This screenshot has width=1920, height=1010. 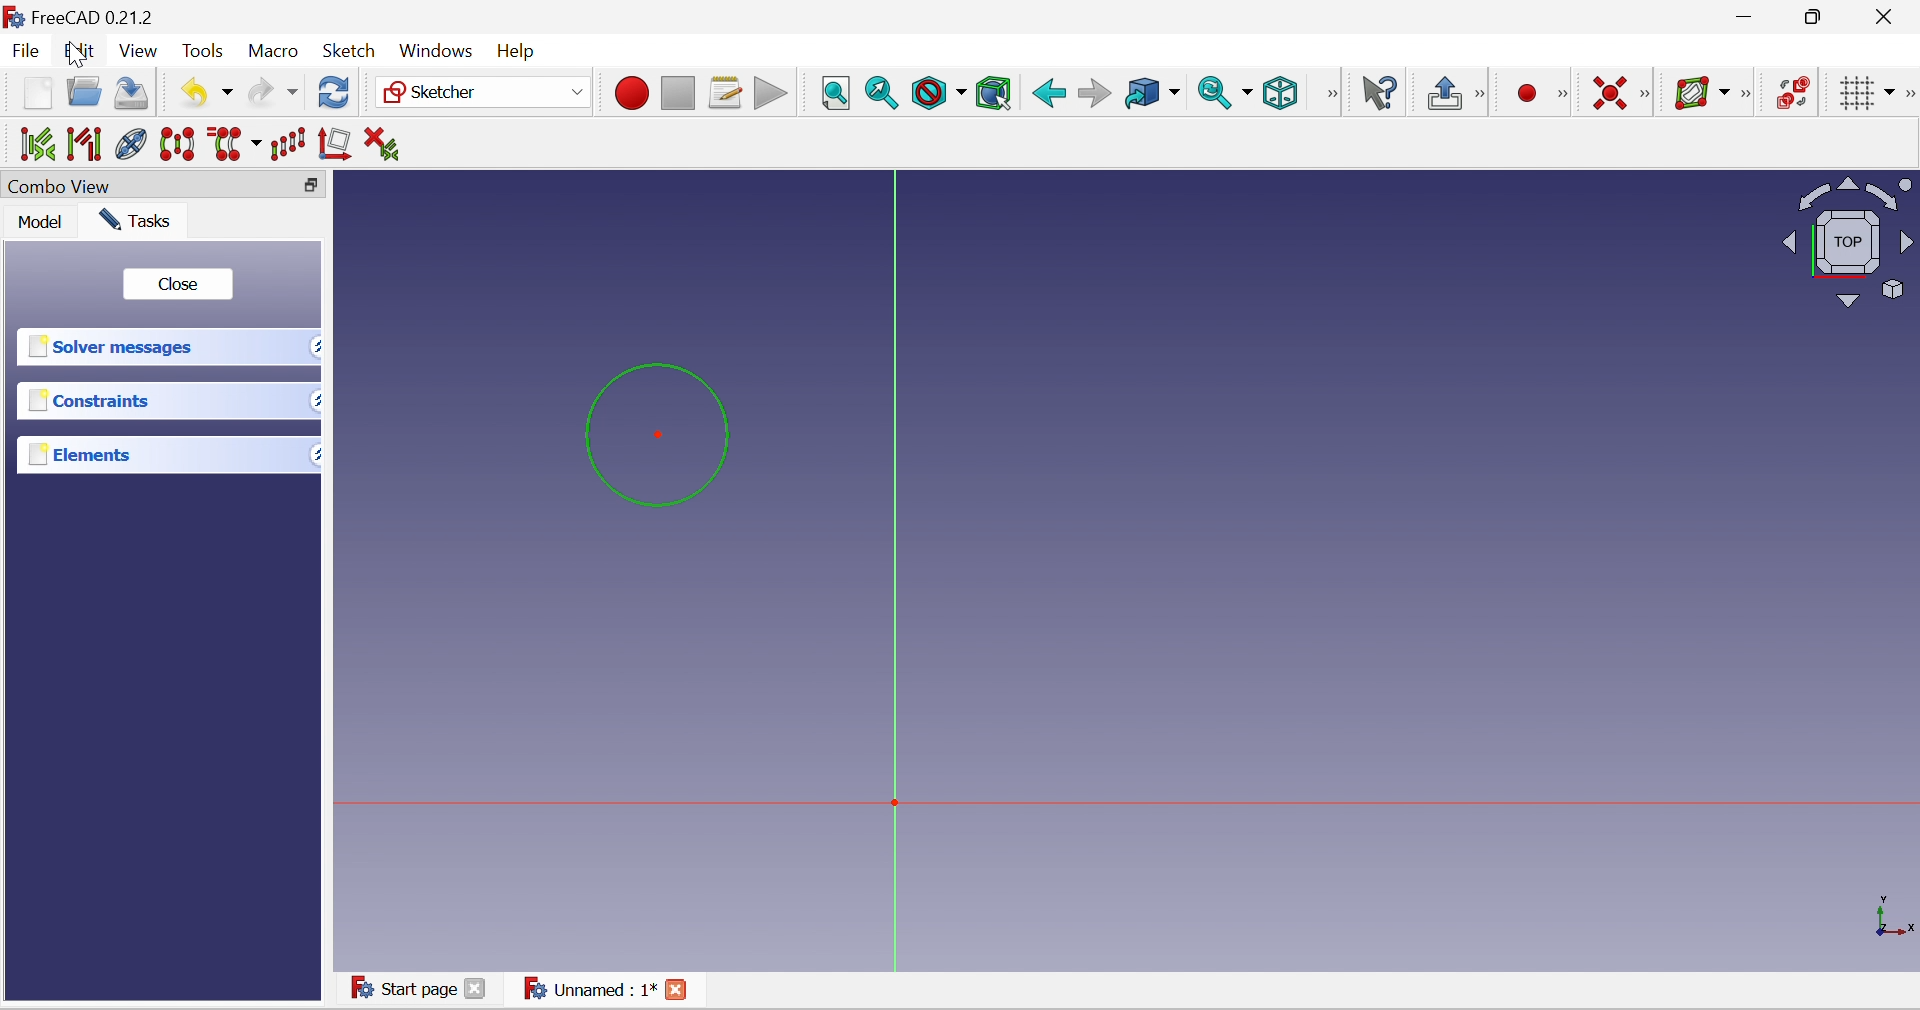 I want to click on Show/hide B-spline information layer, so click(x=1702, y=92).